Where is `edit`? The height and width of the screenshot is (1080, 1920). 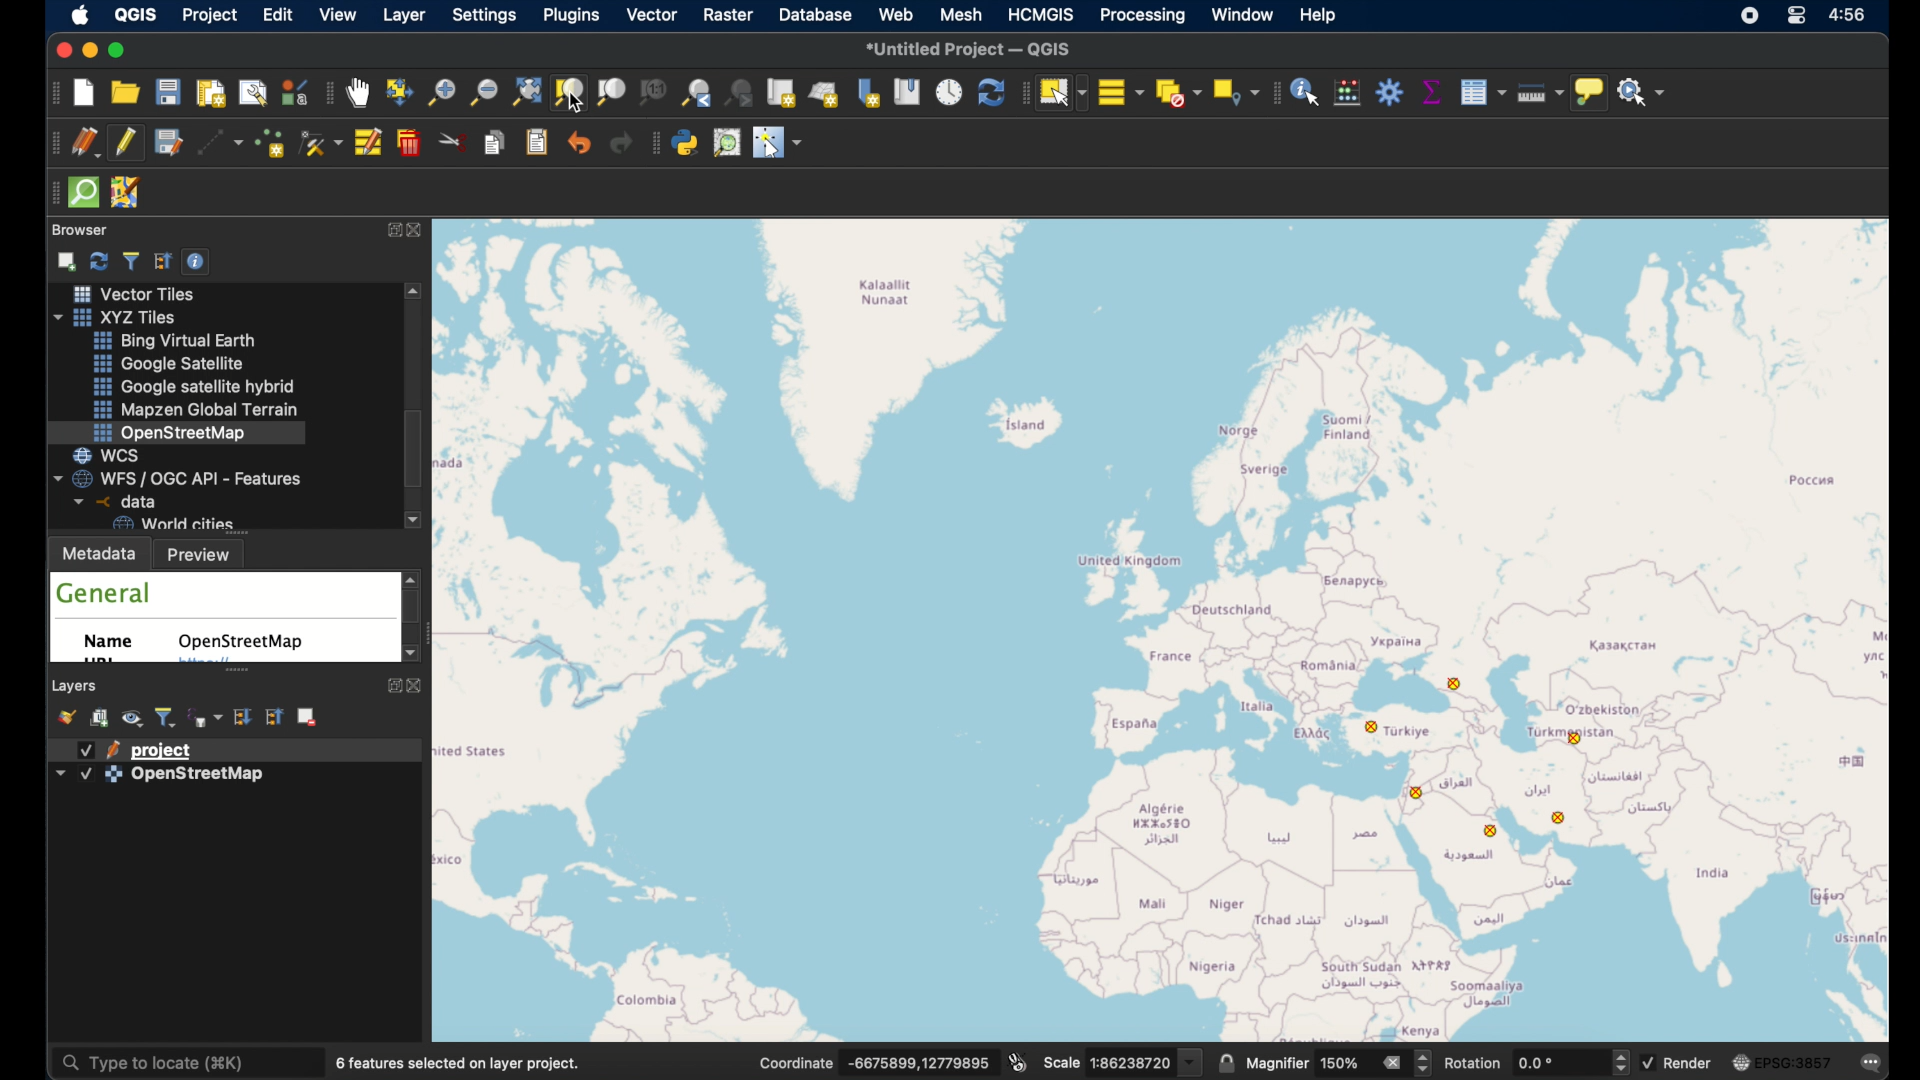
edit is located at coordinates (280, 15).